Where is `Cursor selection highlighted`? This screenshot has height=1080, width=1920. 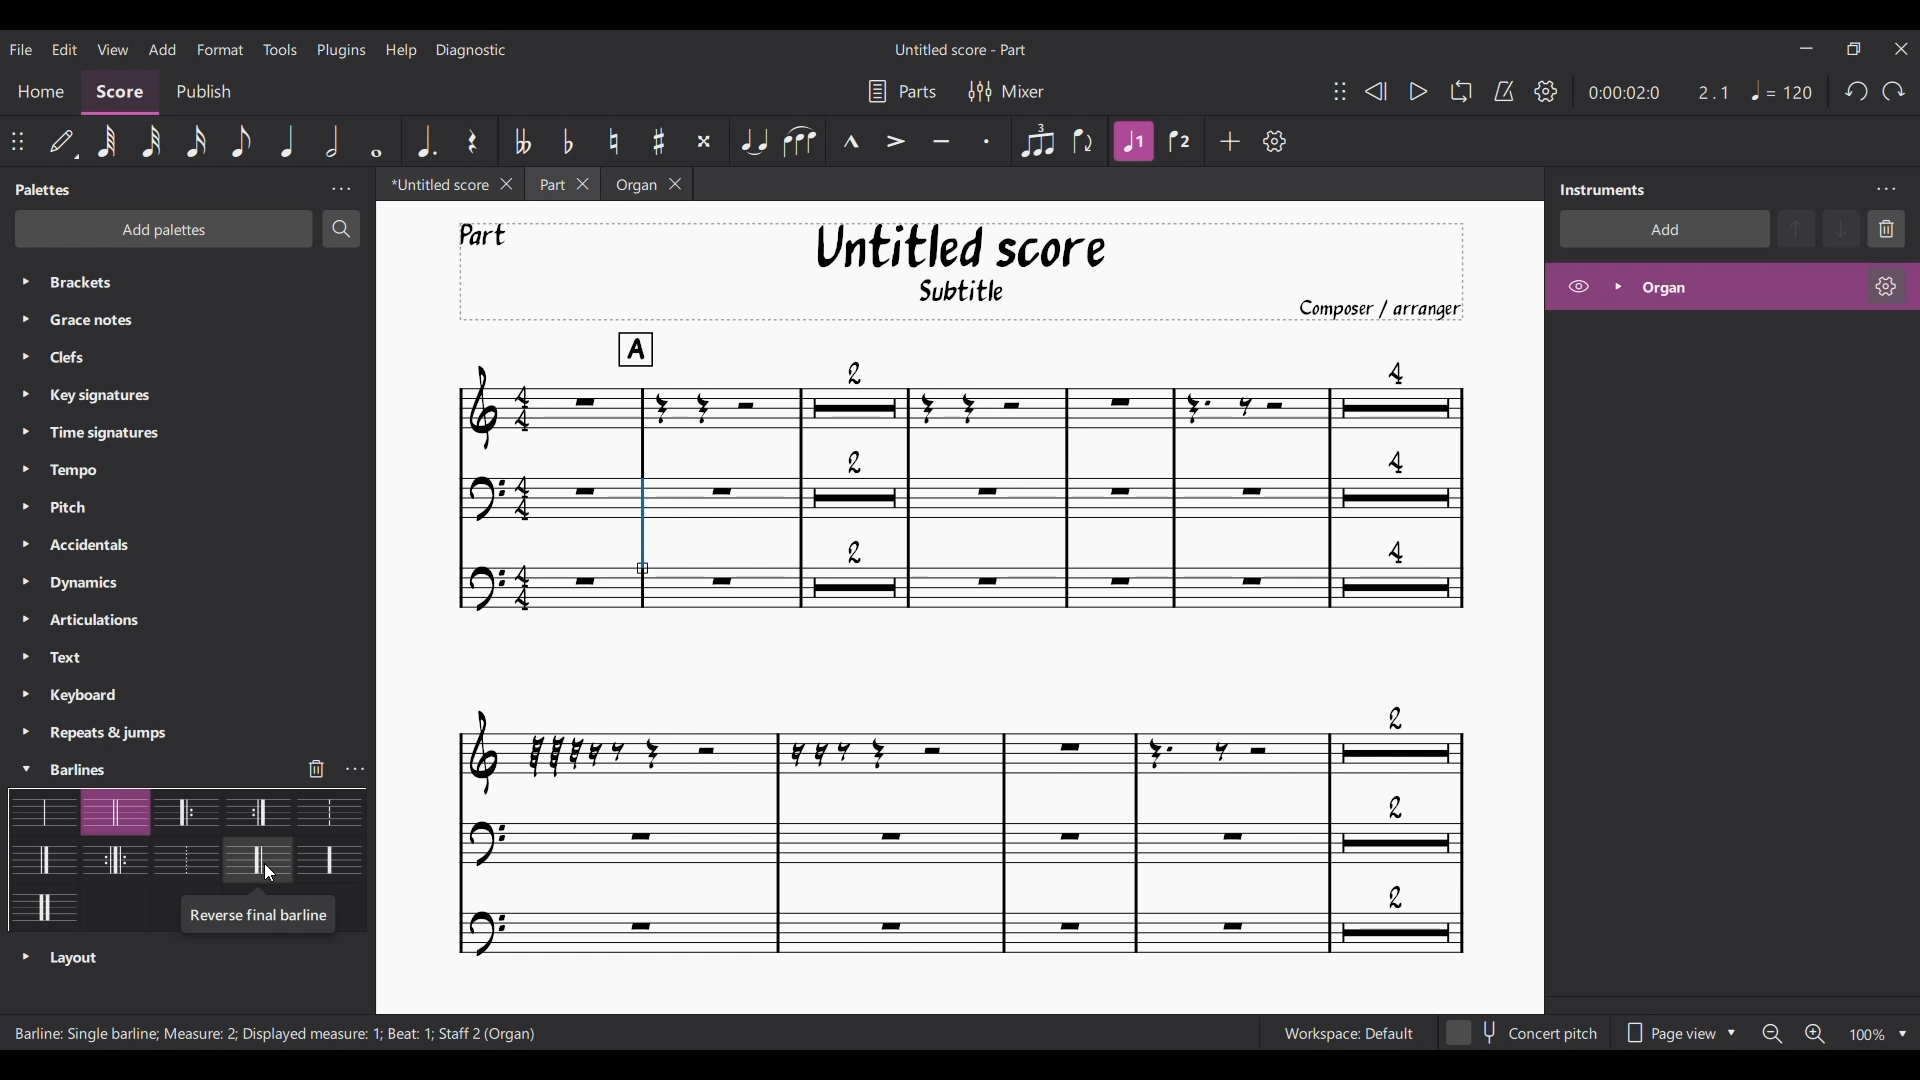 Cursor selection highlighted is located at coordinates (27, 770).